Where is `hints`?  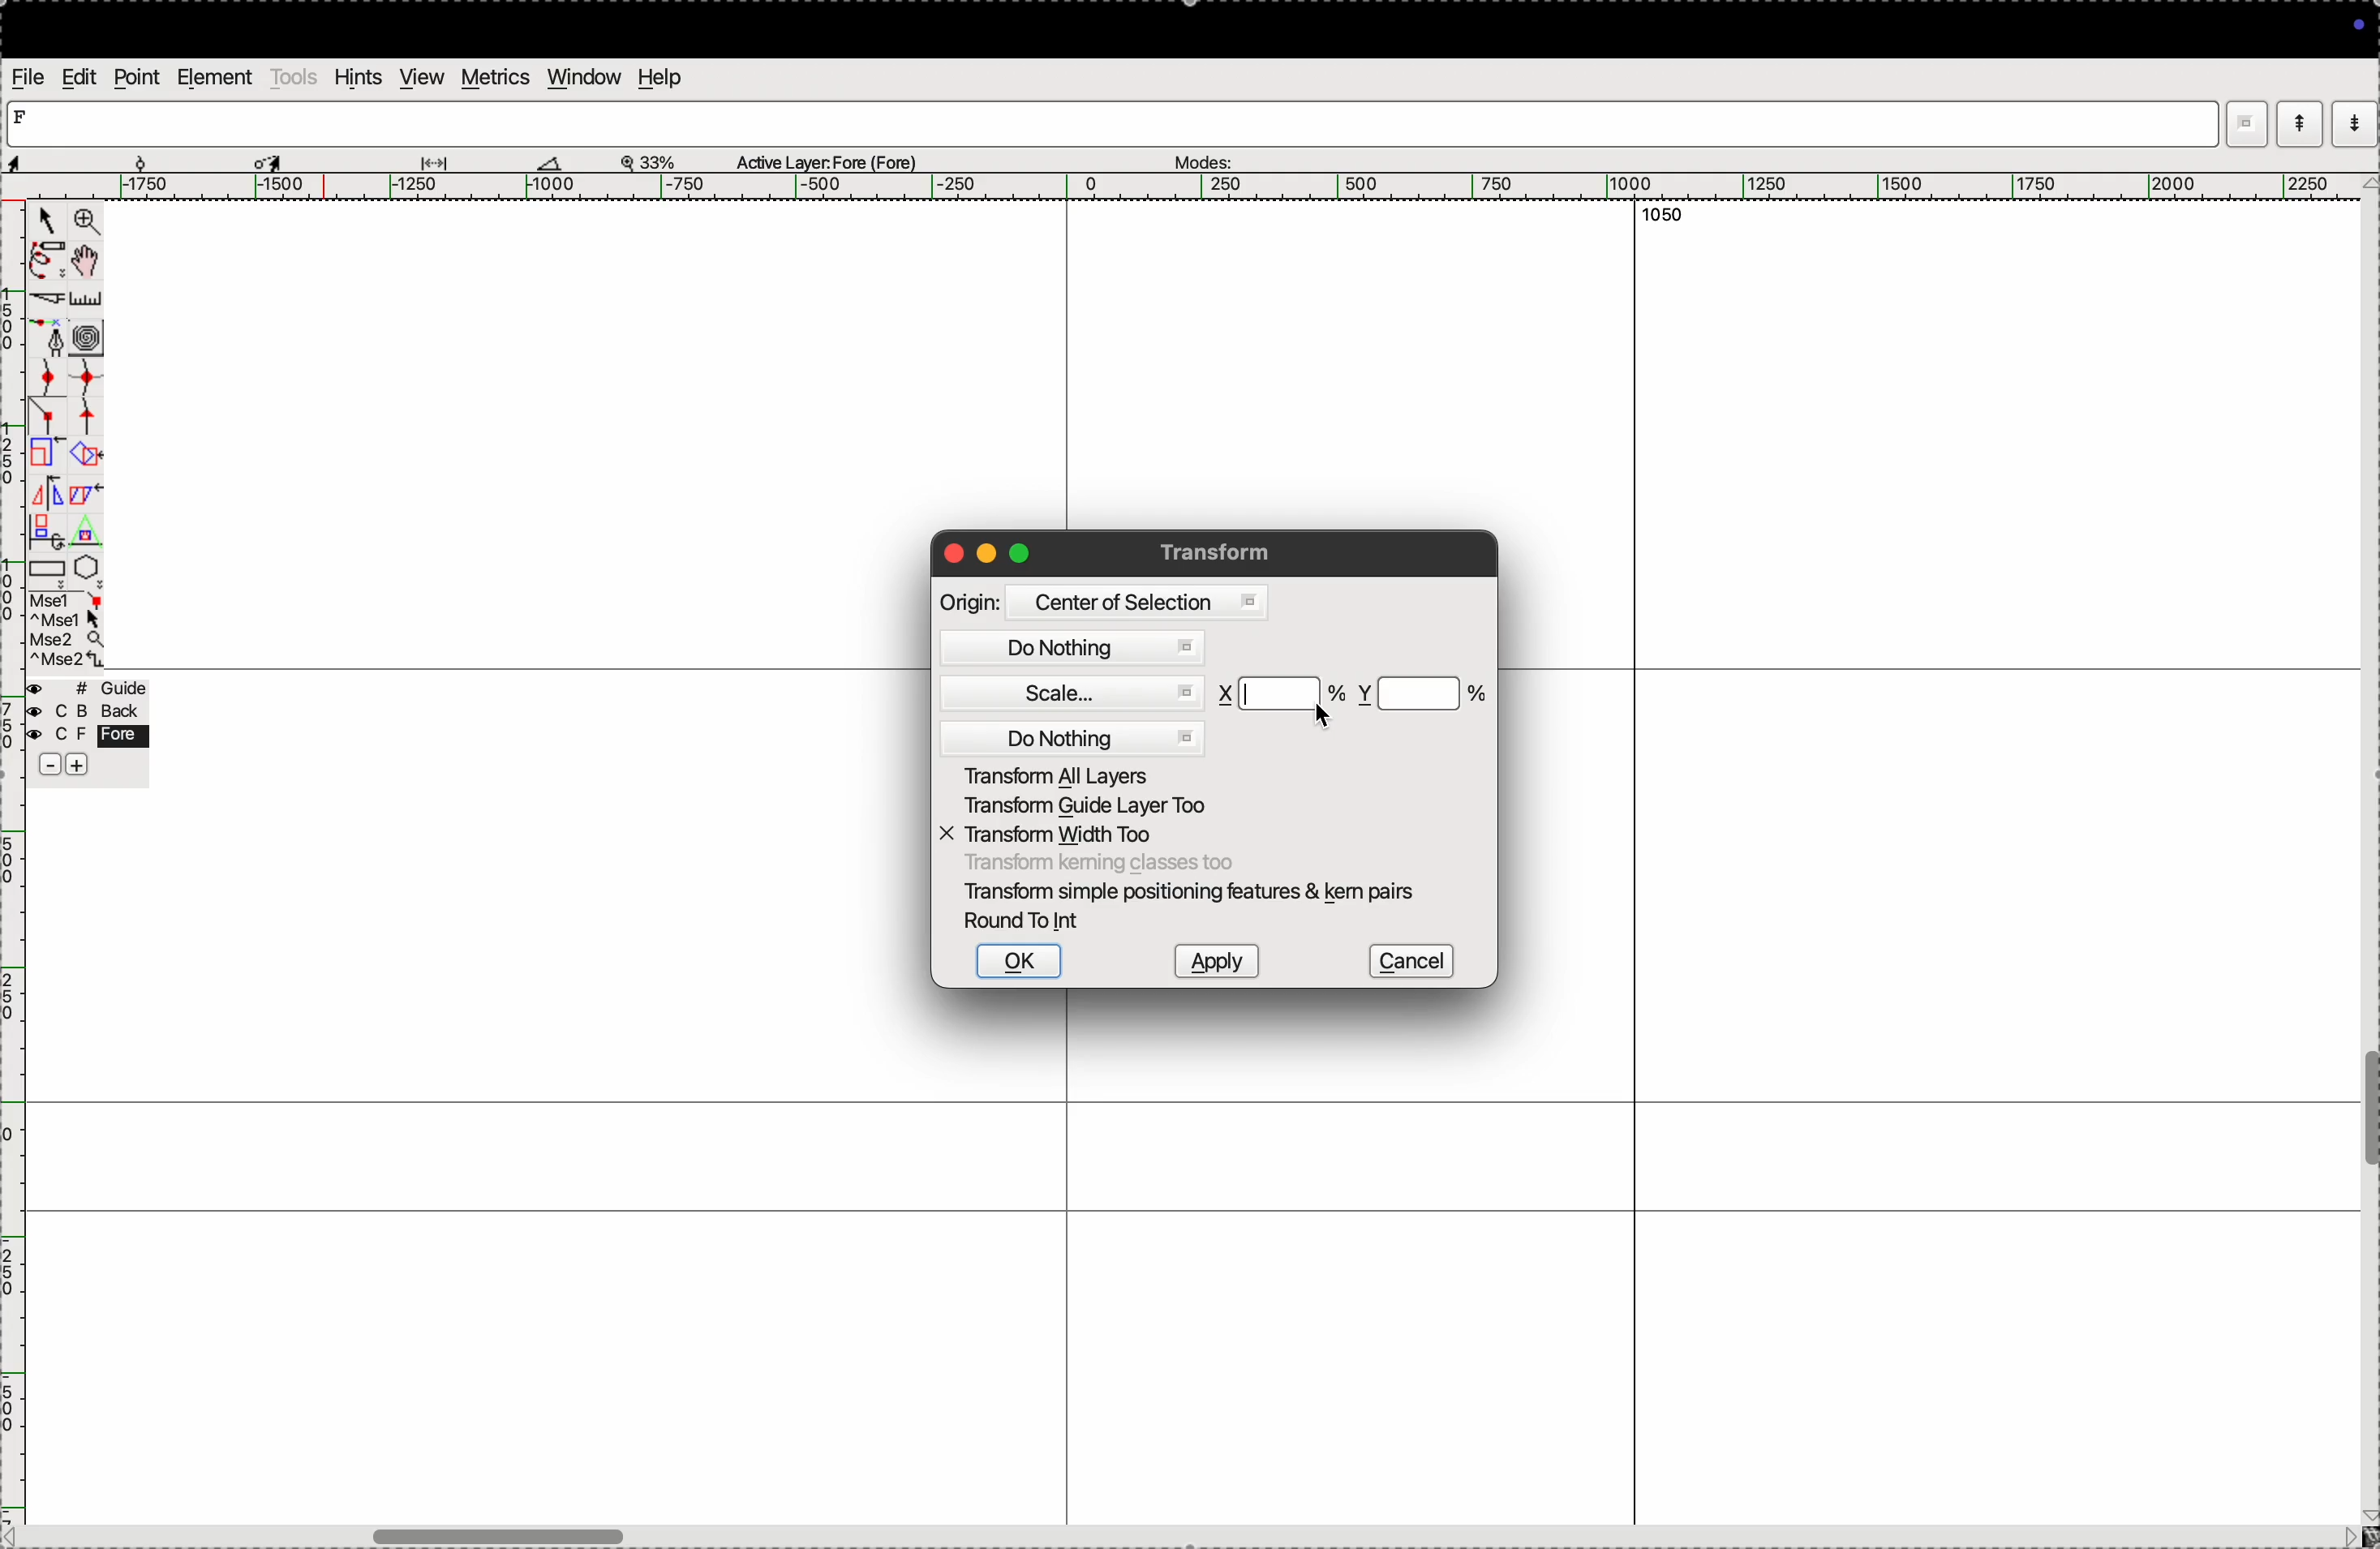
hints is located at coordinates (359, 77).